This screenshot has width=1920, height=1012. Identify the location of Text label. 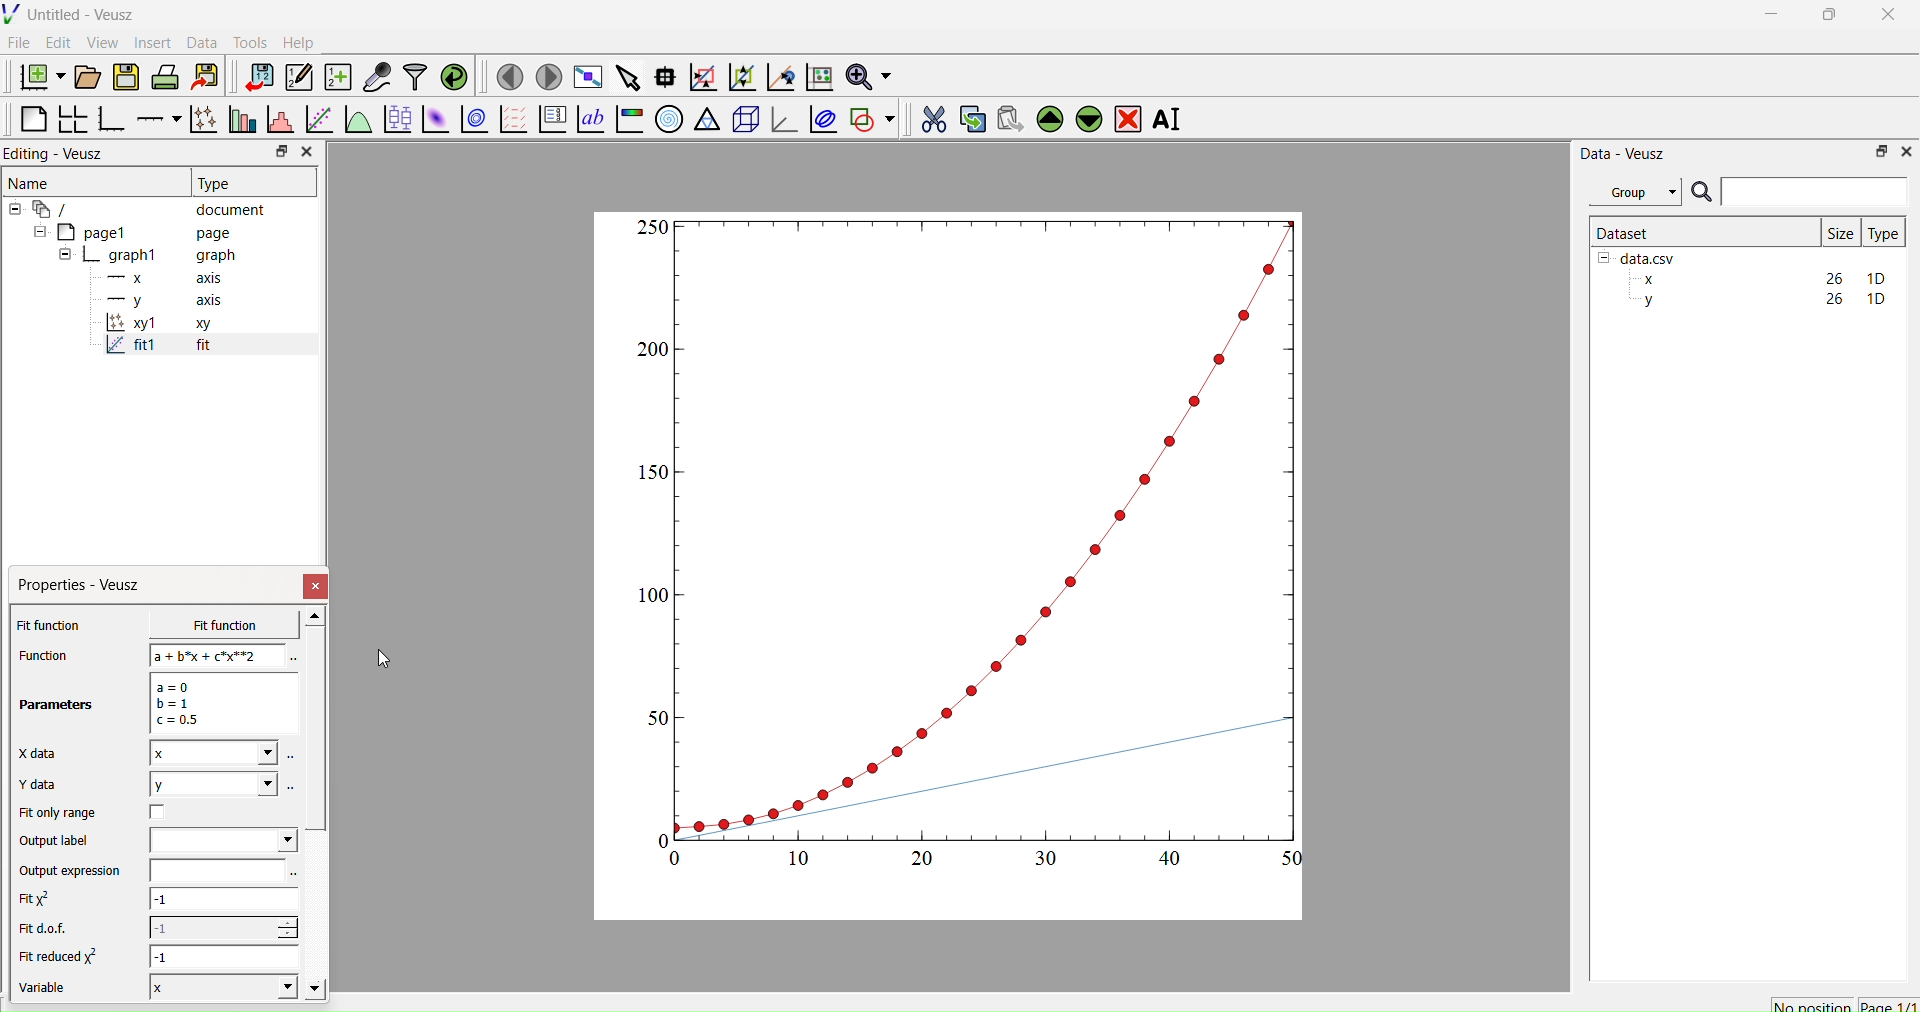
(589, 119).